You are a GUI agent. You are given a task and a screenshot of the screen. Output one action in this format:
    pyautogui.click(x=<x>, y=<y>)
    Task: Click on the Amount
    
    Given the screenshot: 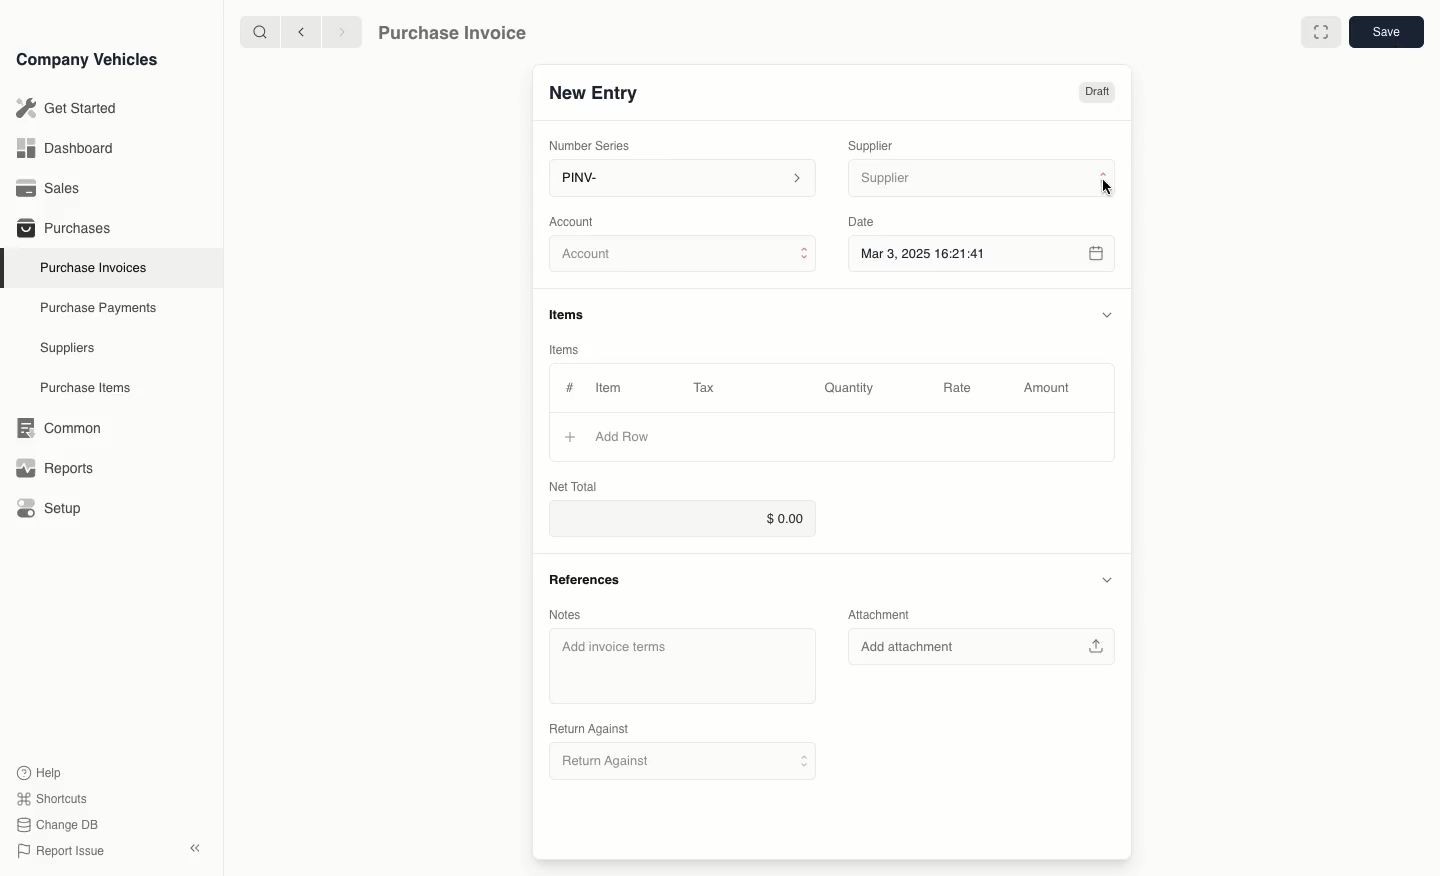 What is the action you would take?
    pyautogui.click(x=1051, y=388)
    